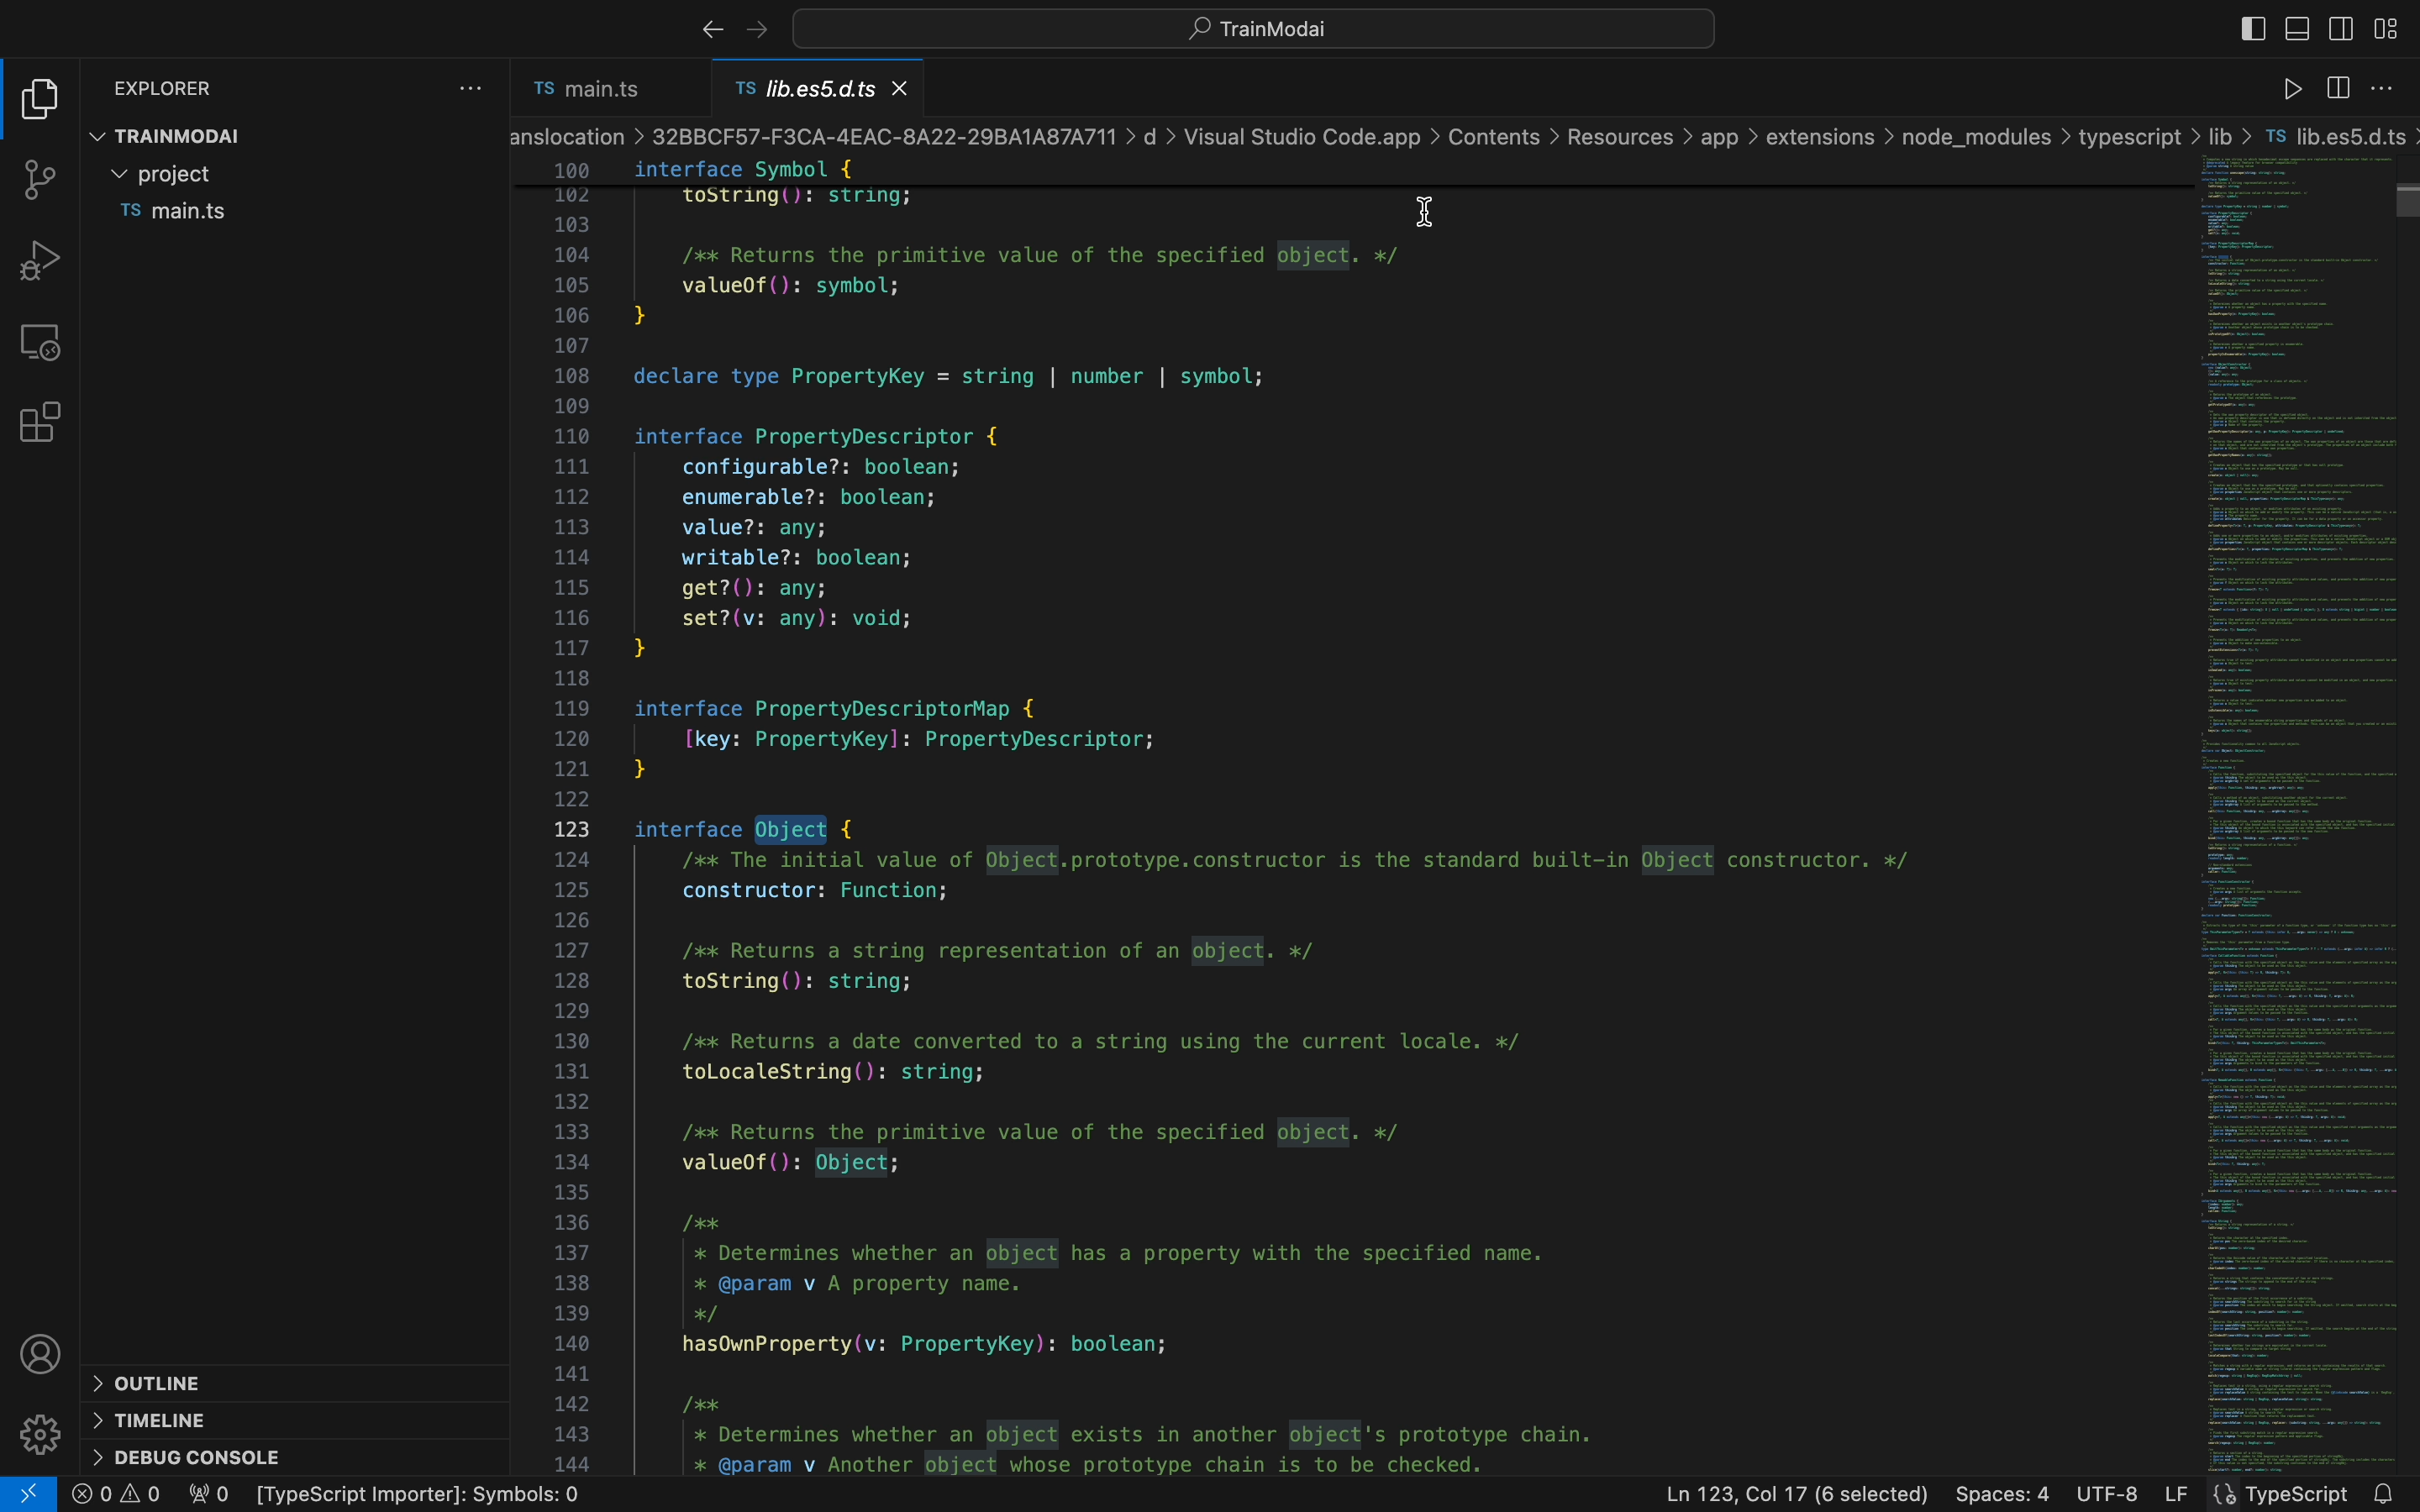 The image size is (2420, 1512). What do you see at coordinates (831, 92) in the screenshot?
I see `definition file name` at bounding box center [831, 92].